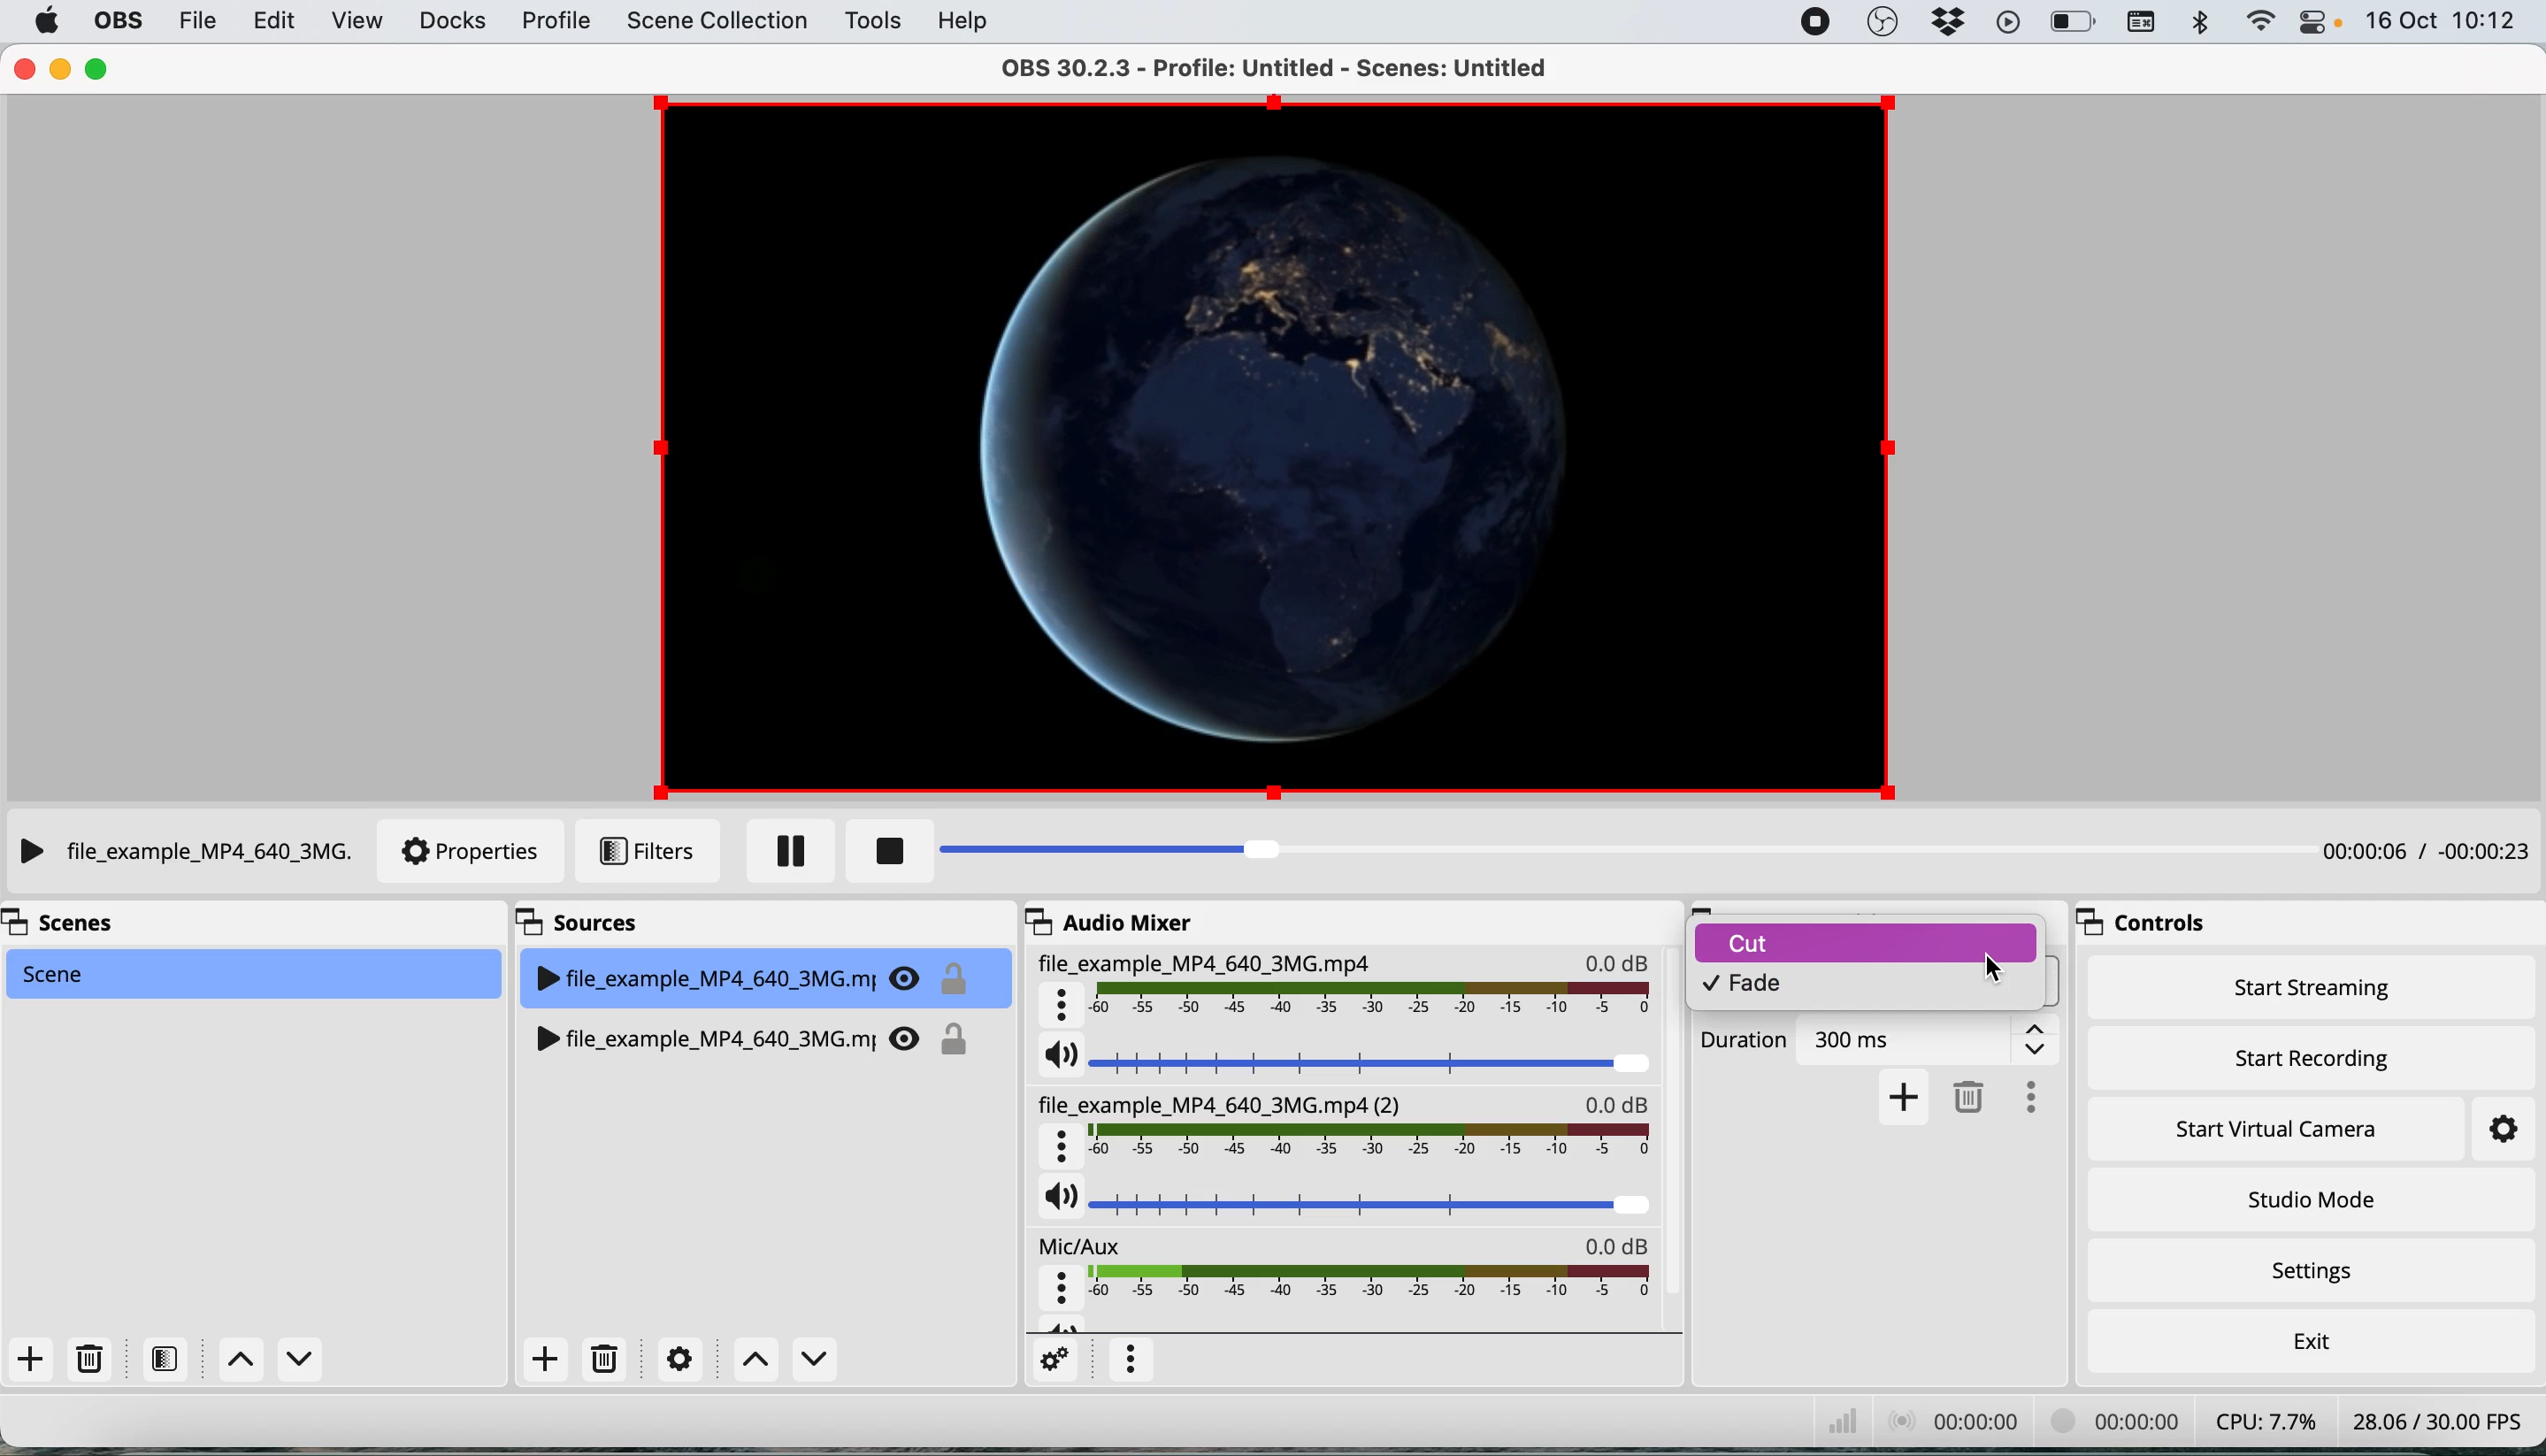  Describe the element at coordinates (2305, 1056) in the screenshot. I see `start recording` at that location.